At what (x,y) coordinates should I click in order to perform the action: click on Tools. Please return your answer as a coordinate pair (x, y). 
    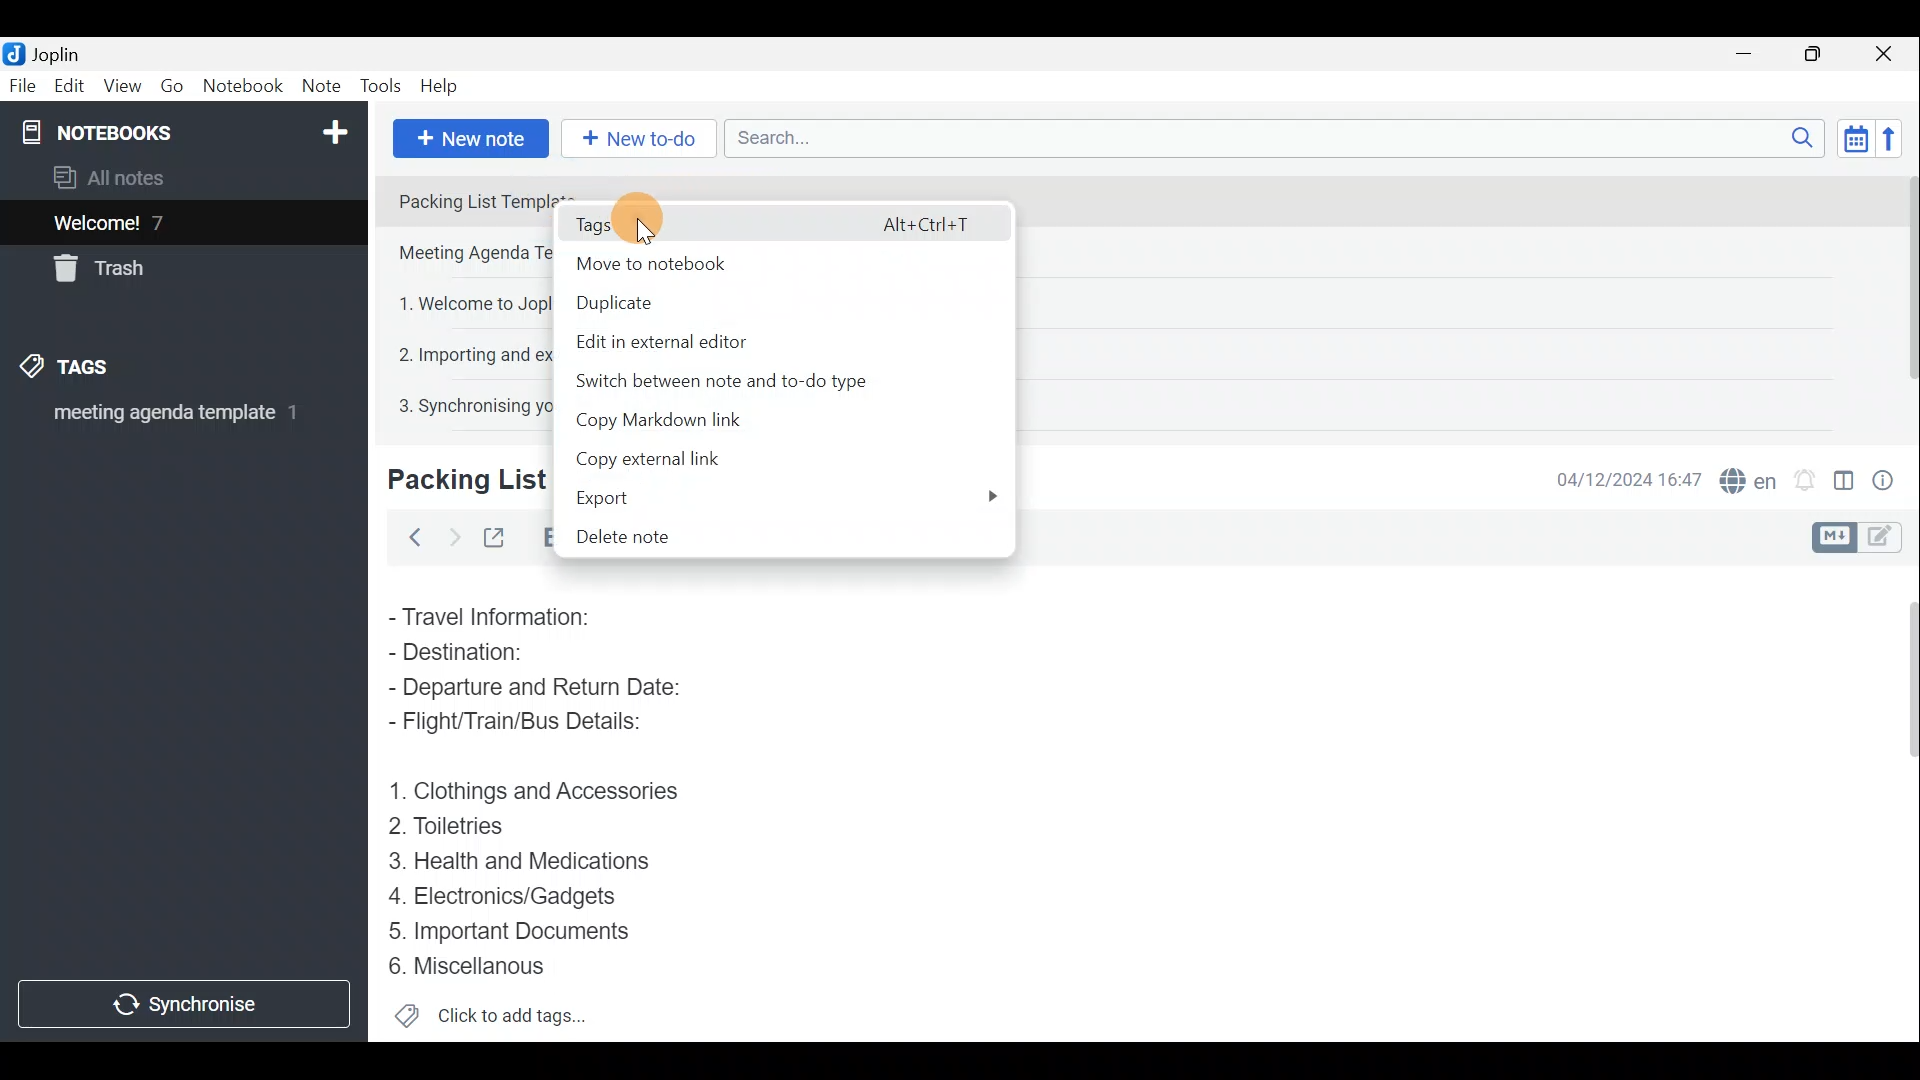
    Looking at the image, I should click on (383, 87).